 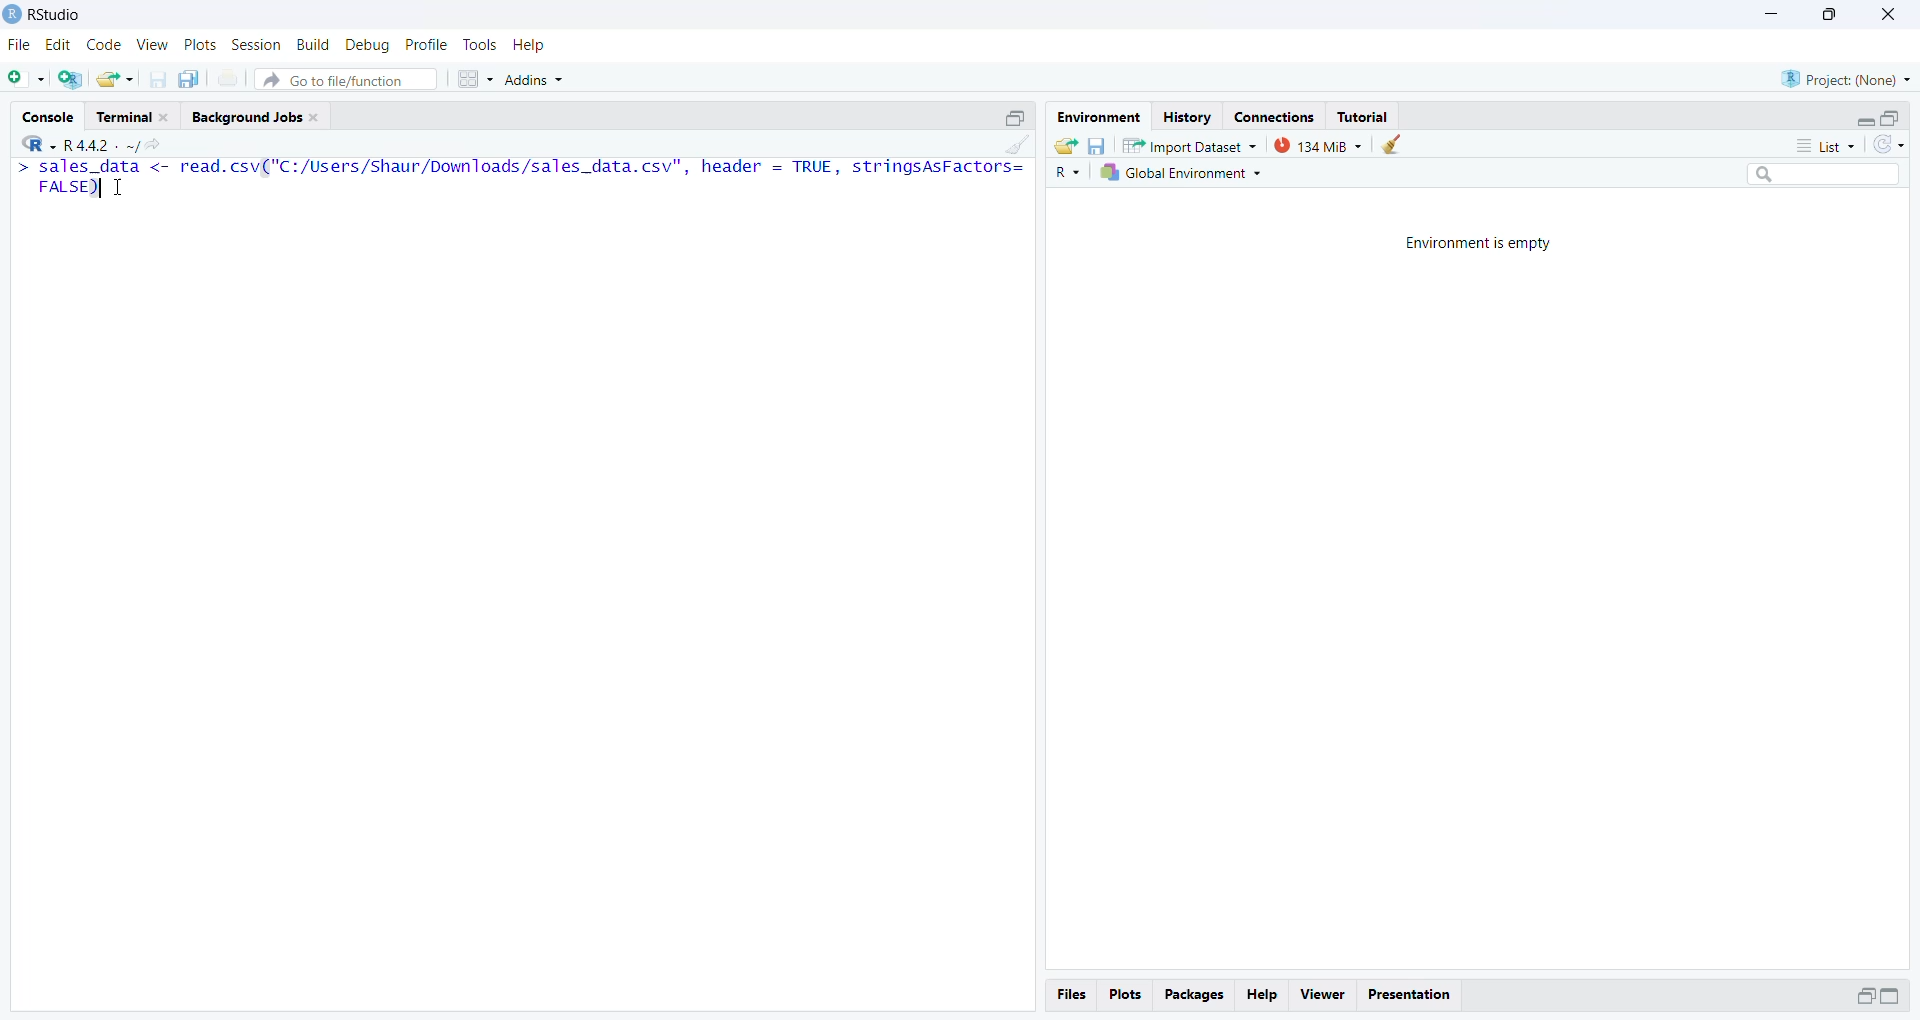 I want to click on Terminal, so click(x=130, y=117).